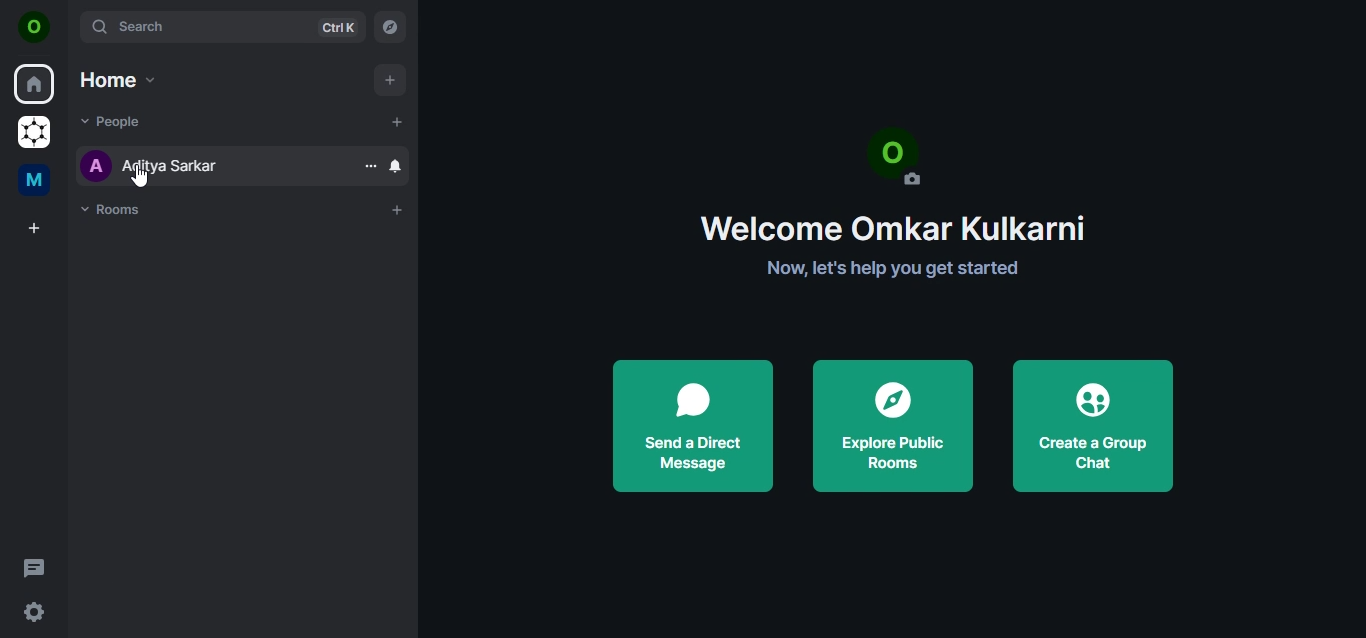 This screenshot has height=638, width=1366. What do you see at coordinates (891, 271) in the screenshot?
I see `Now, let's help you get started` at bounding box center [891, 271].